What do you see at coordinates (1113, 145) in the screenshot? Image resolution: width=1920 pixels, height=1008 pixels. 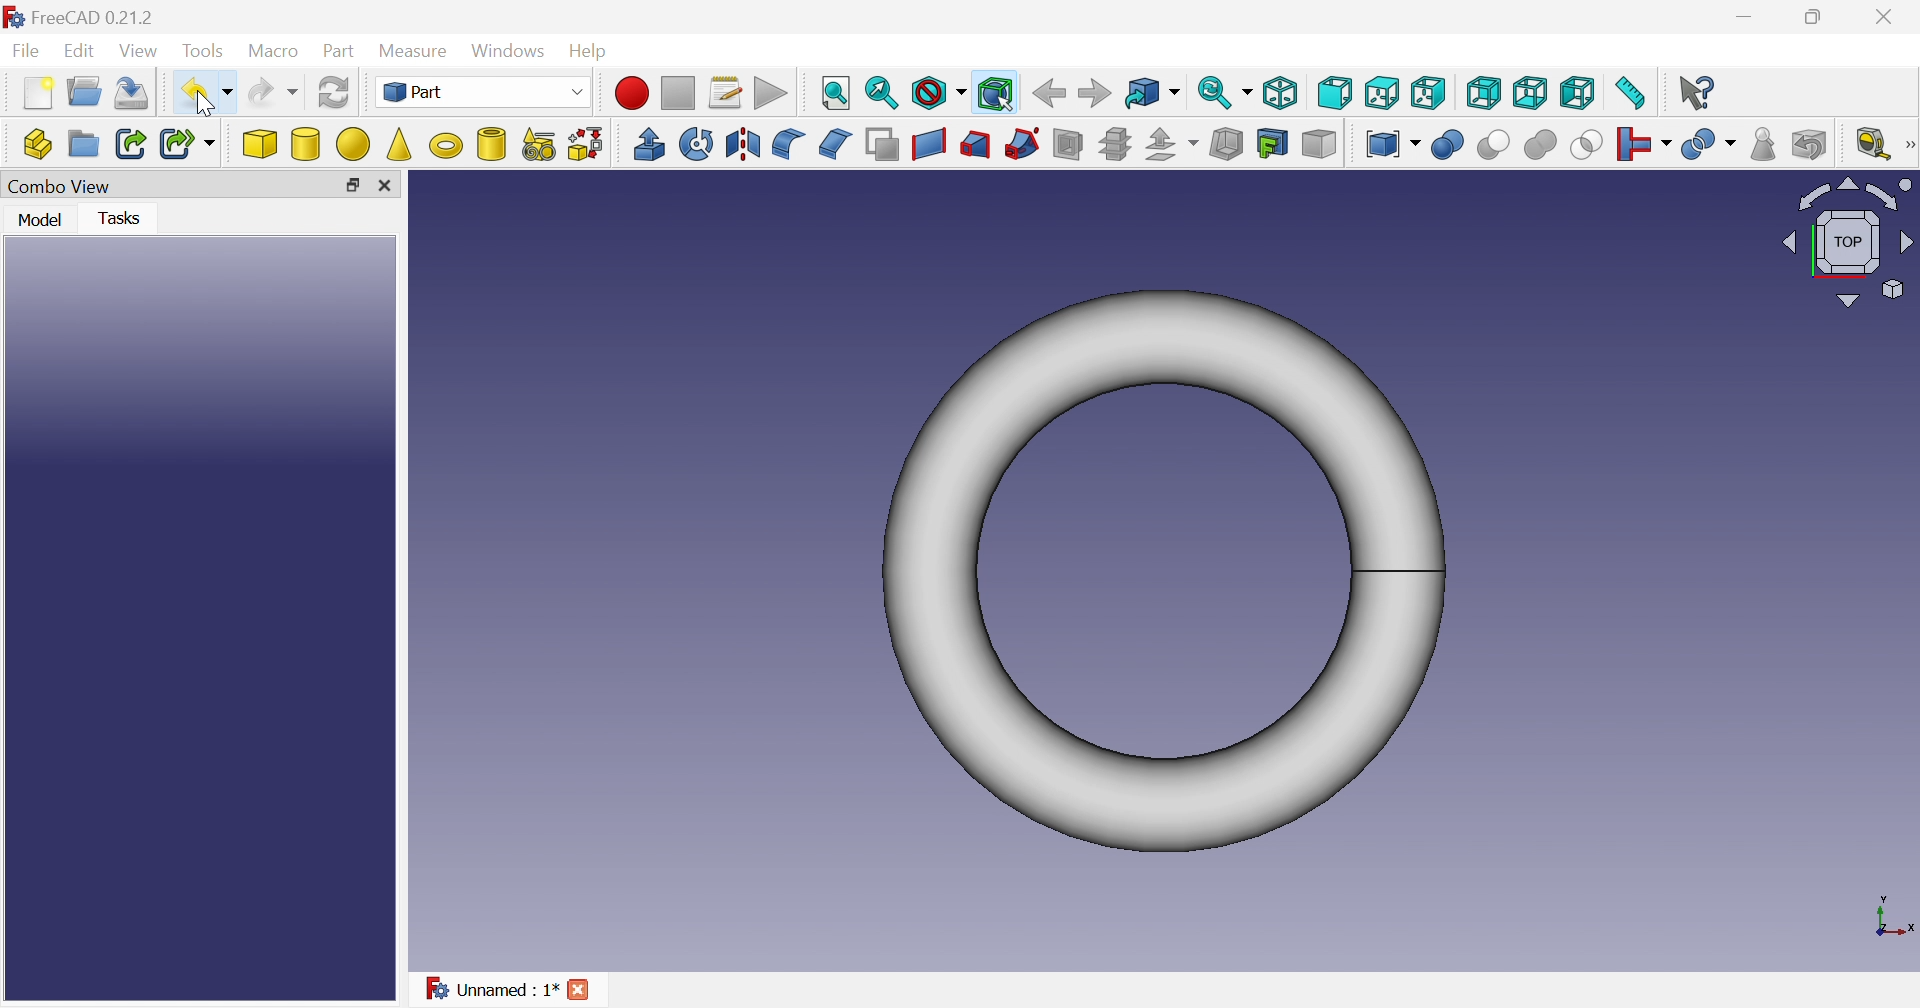 I see `Cross-sections` at bounding box center [1113, 145].